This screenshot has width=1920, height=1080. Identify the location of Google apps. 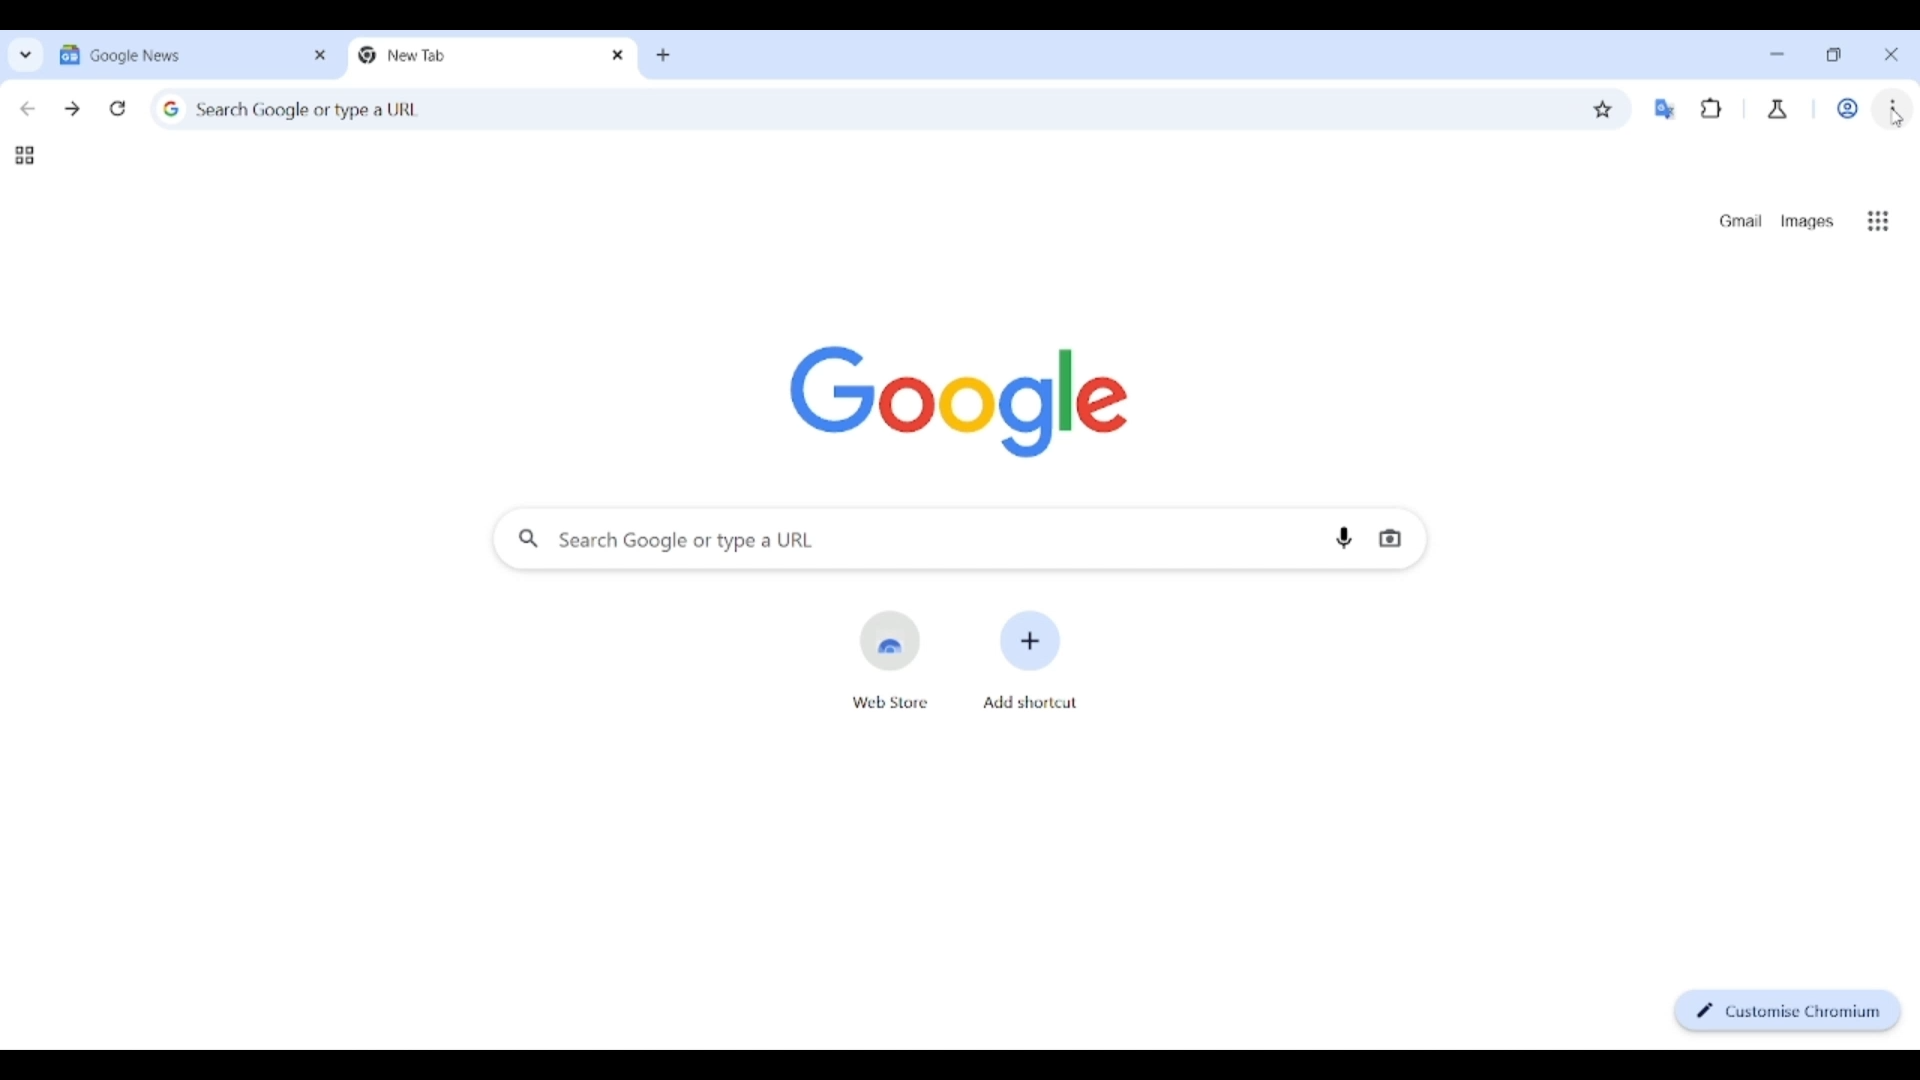
(1878, 222).